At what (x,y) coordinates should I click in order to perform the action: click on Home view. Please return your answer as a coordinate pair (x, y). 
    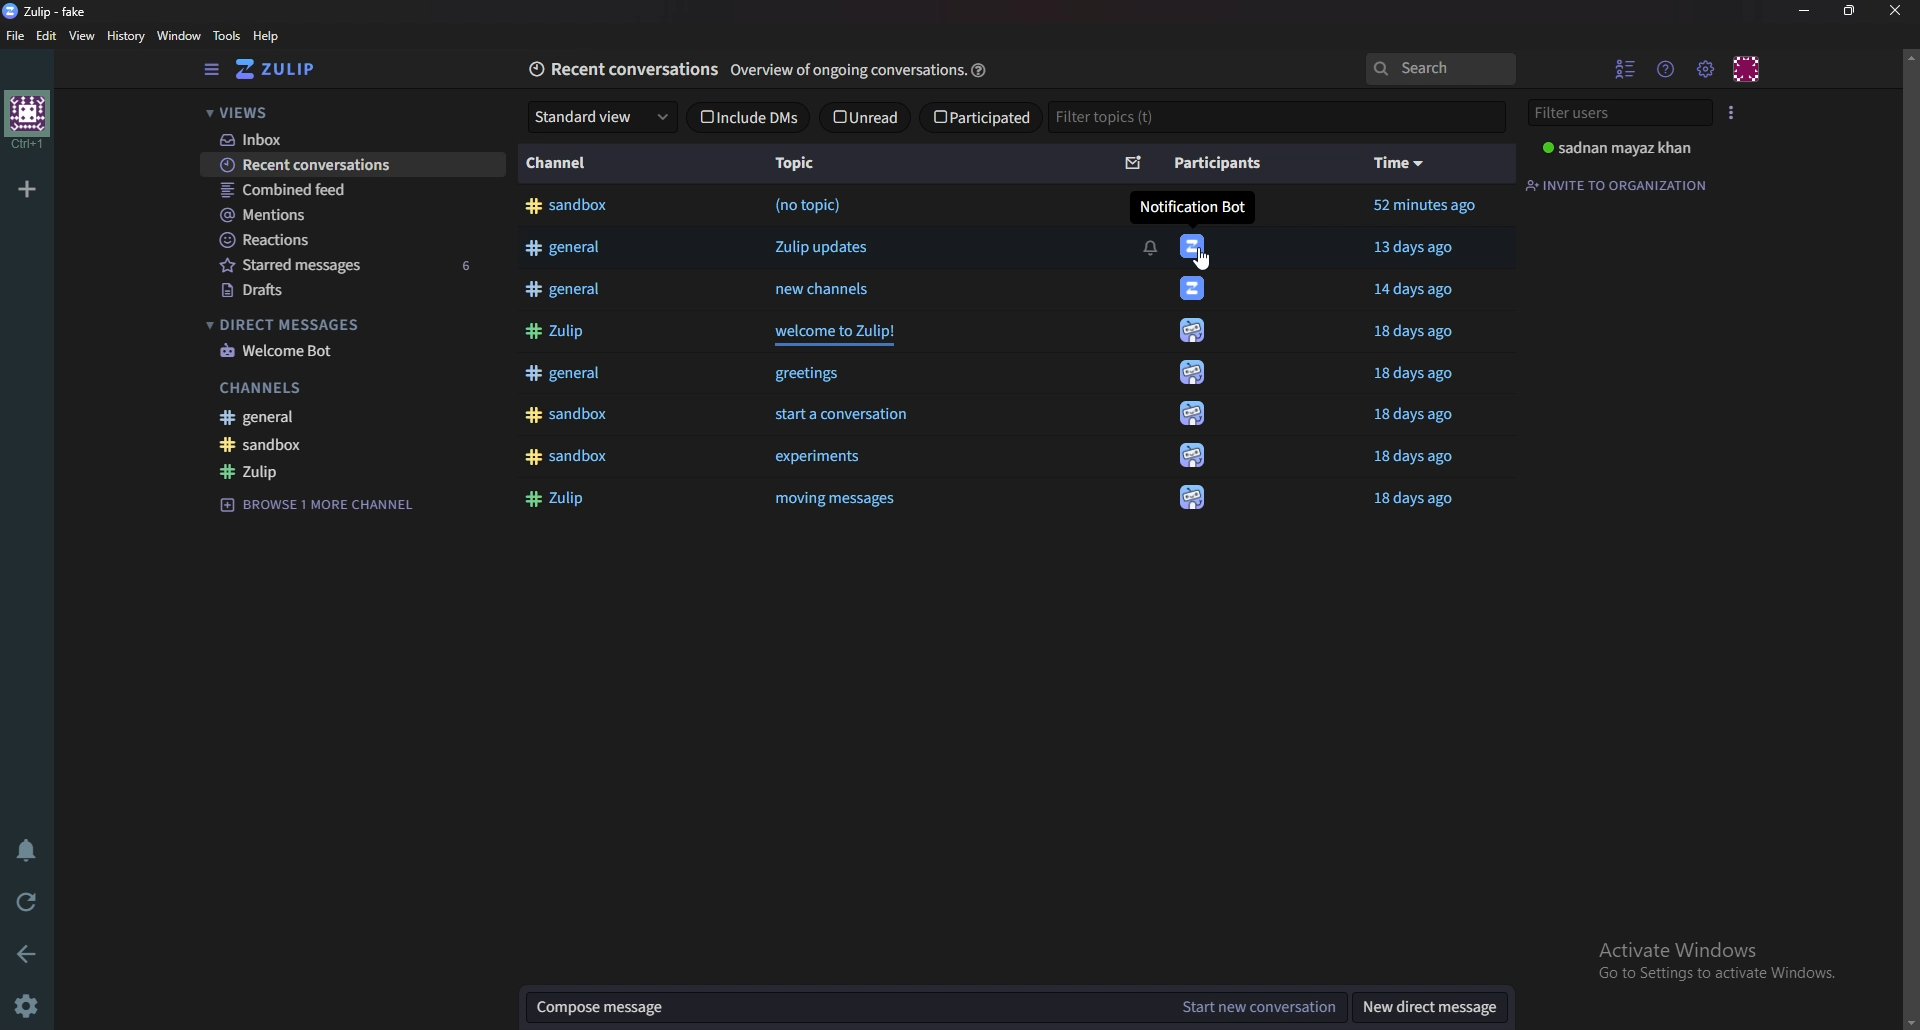
    Looking at the image, I should click on (295, 68).